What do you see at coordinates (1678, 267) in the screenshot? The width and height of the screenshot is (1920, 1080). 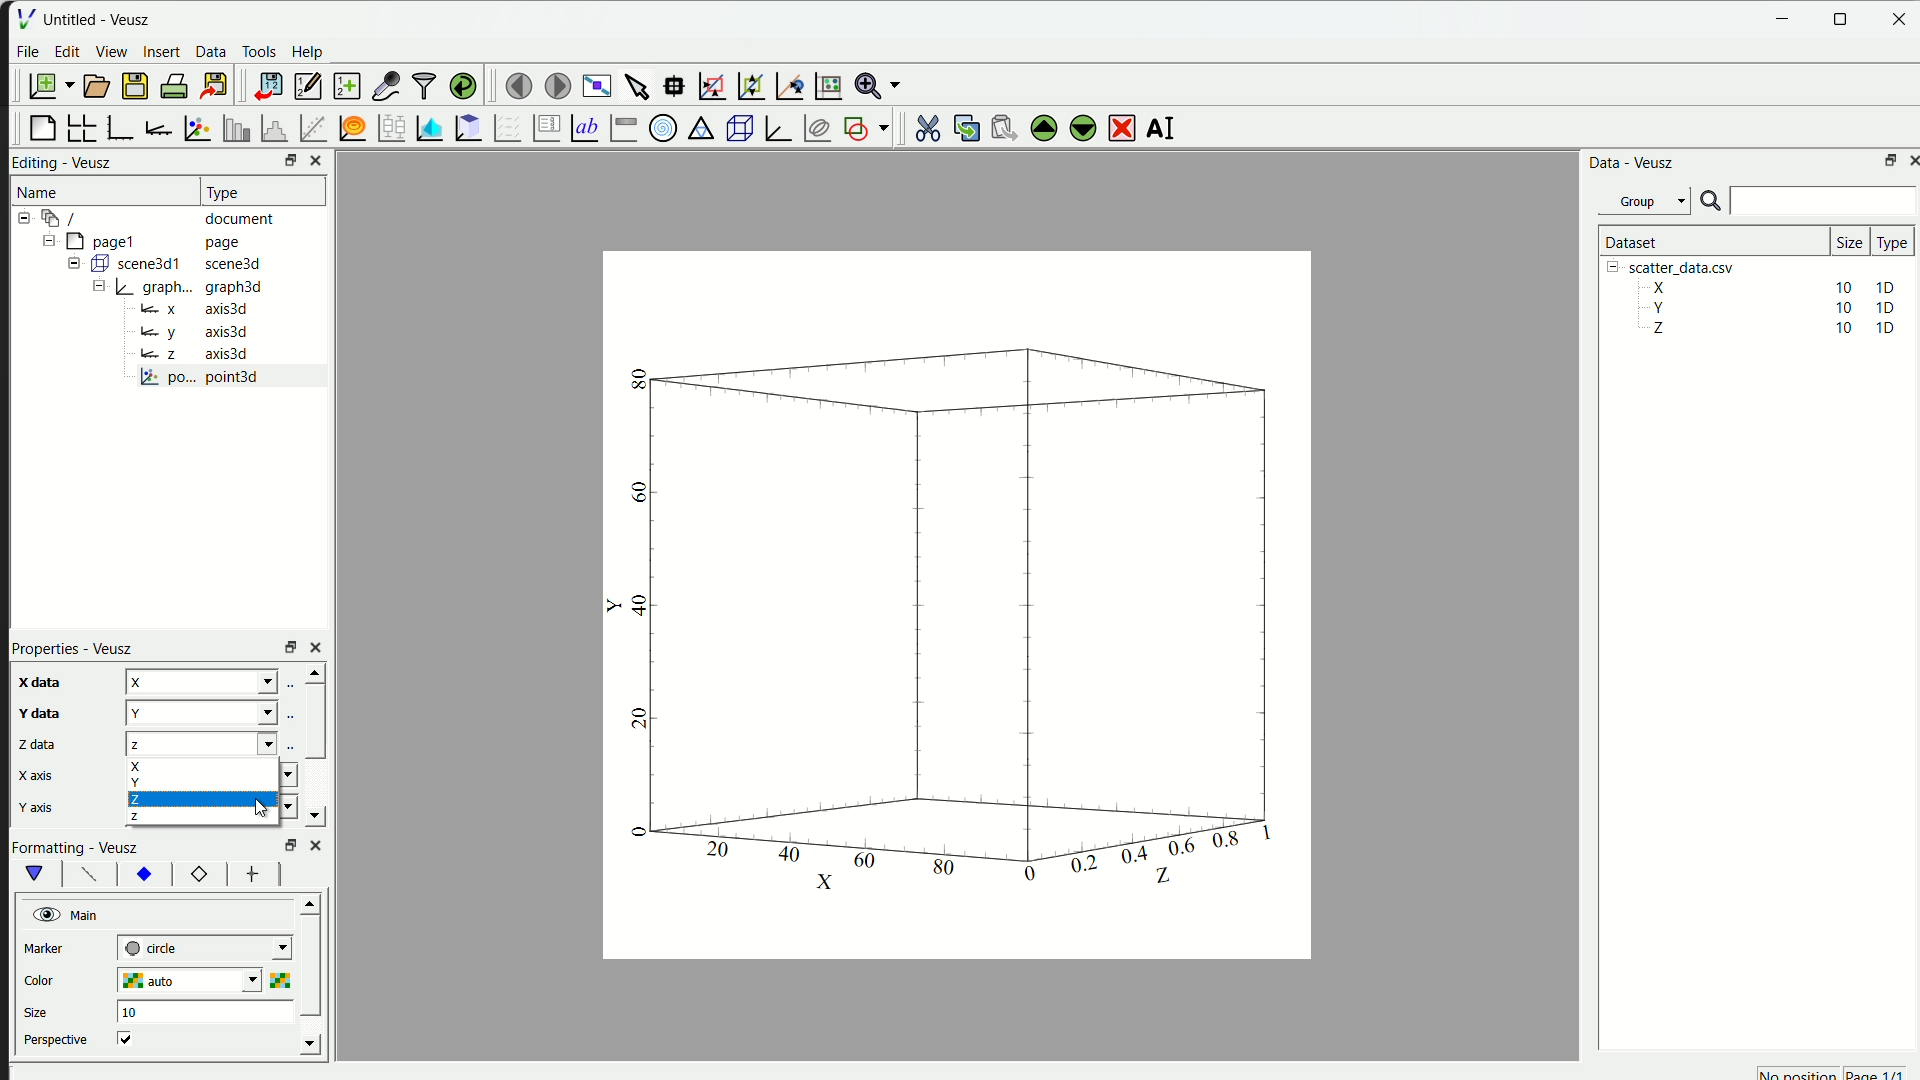 I see `| [= scatter_data.csv` at bounding box center [1678, 267].